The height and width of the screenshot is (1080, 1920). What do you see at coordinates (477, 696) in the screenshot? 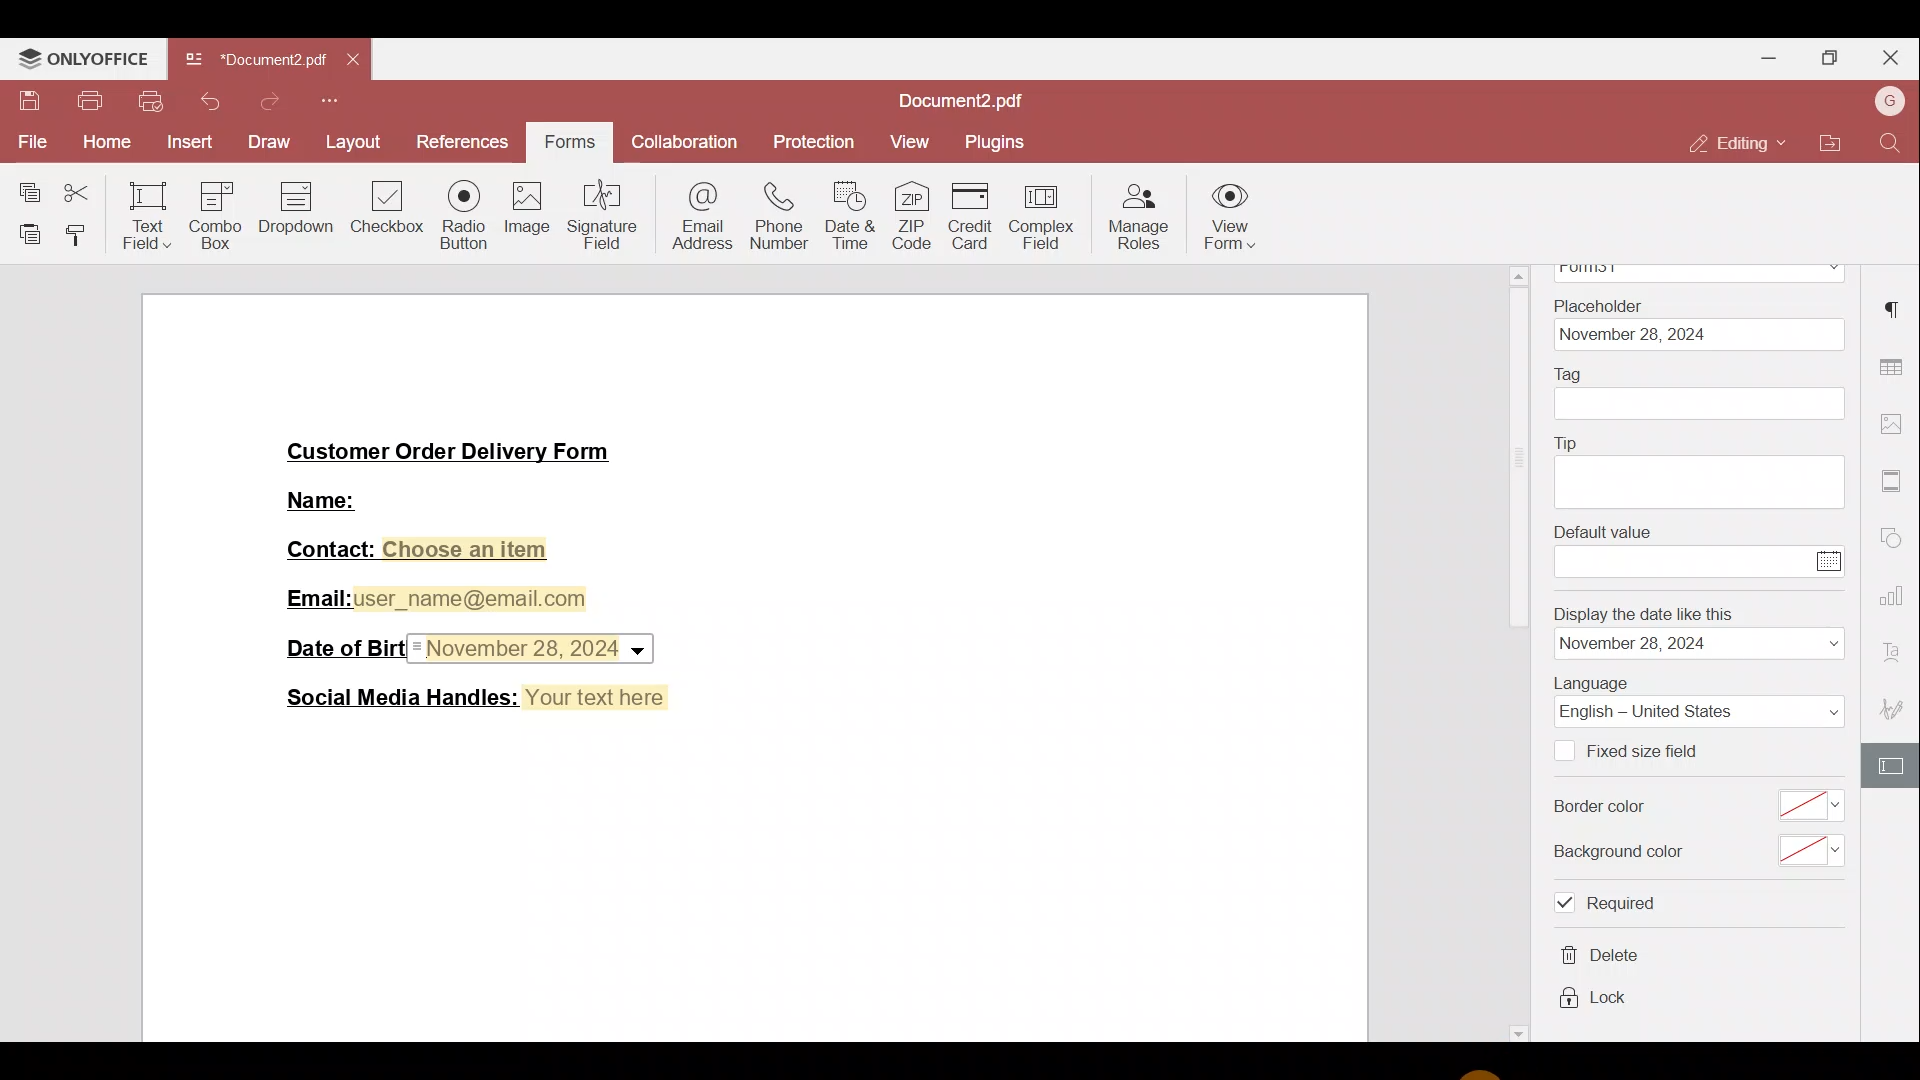
I see `Social Media Handles: Your text here` at bounding box center [477, 696].